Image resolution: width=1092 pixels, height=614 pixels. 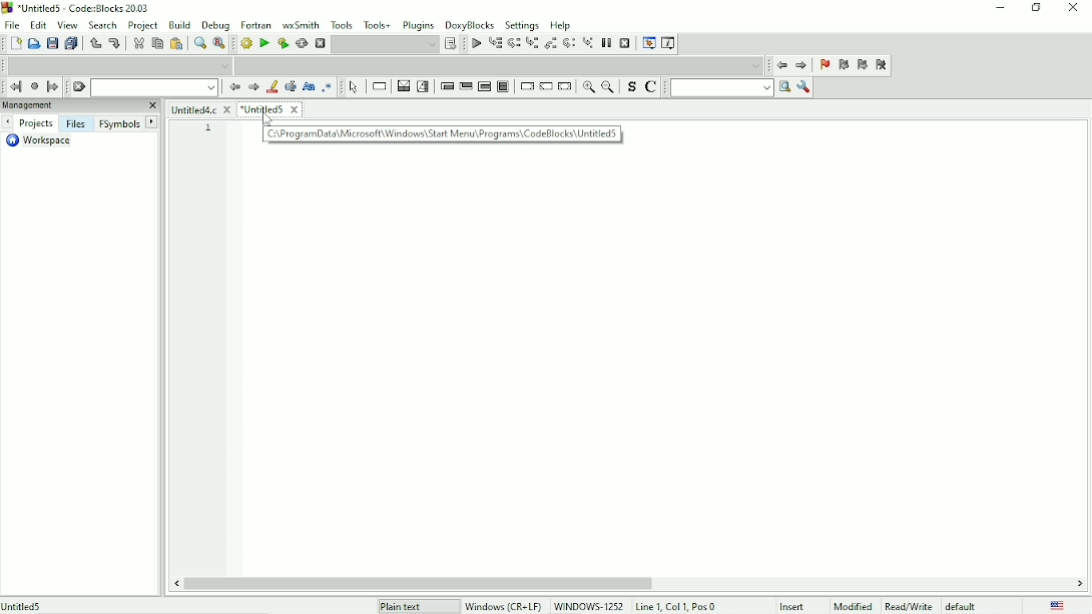 I want to click on Next line, so click(x=513, y=44).